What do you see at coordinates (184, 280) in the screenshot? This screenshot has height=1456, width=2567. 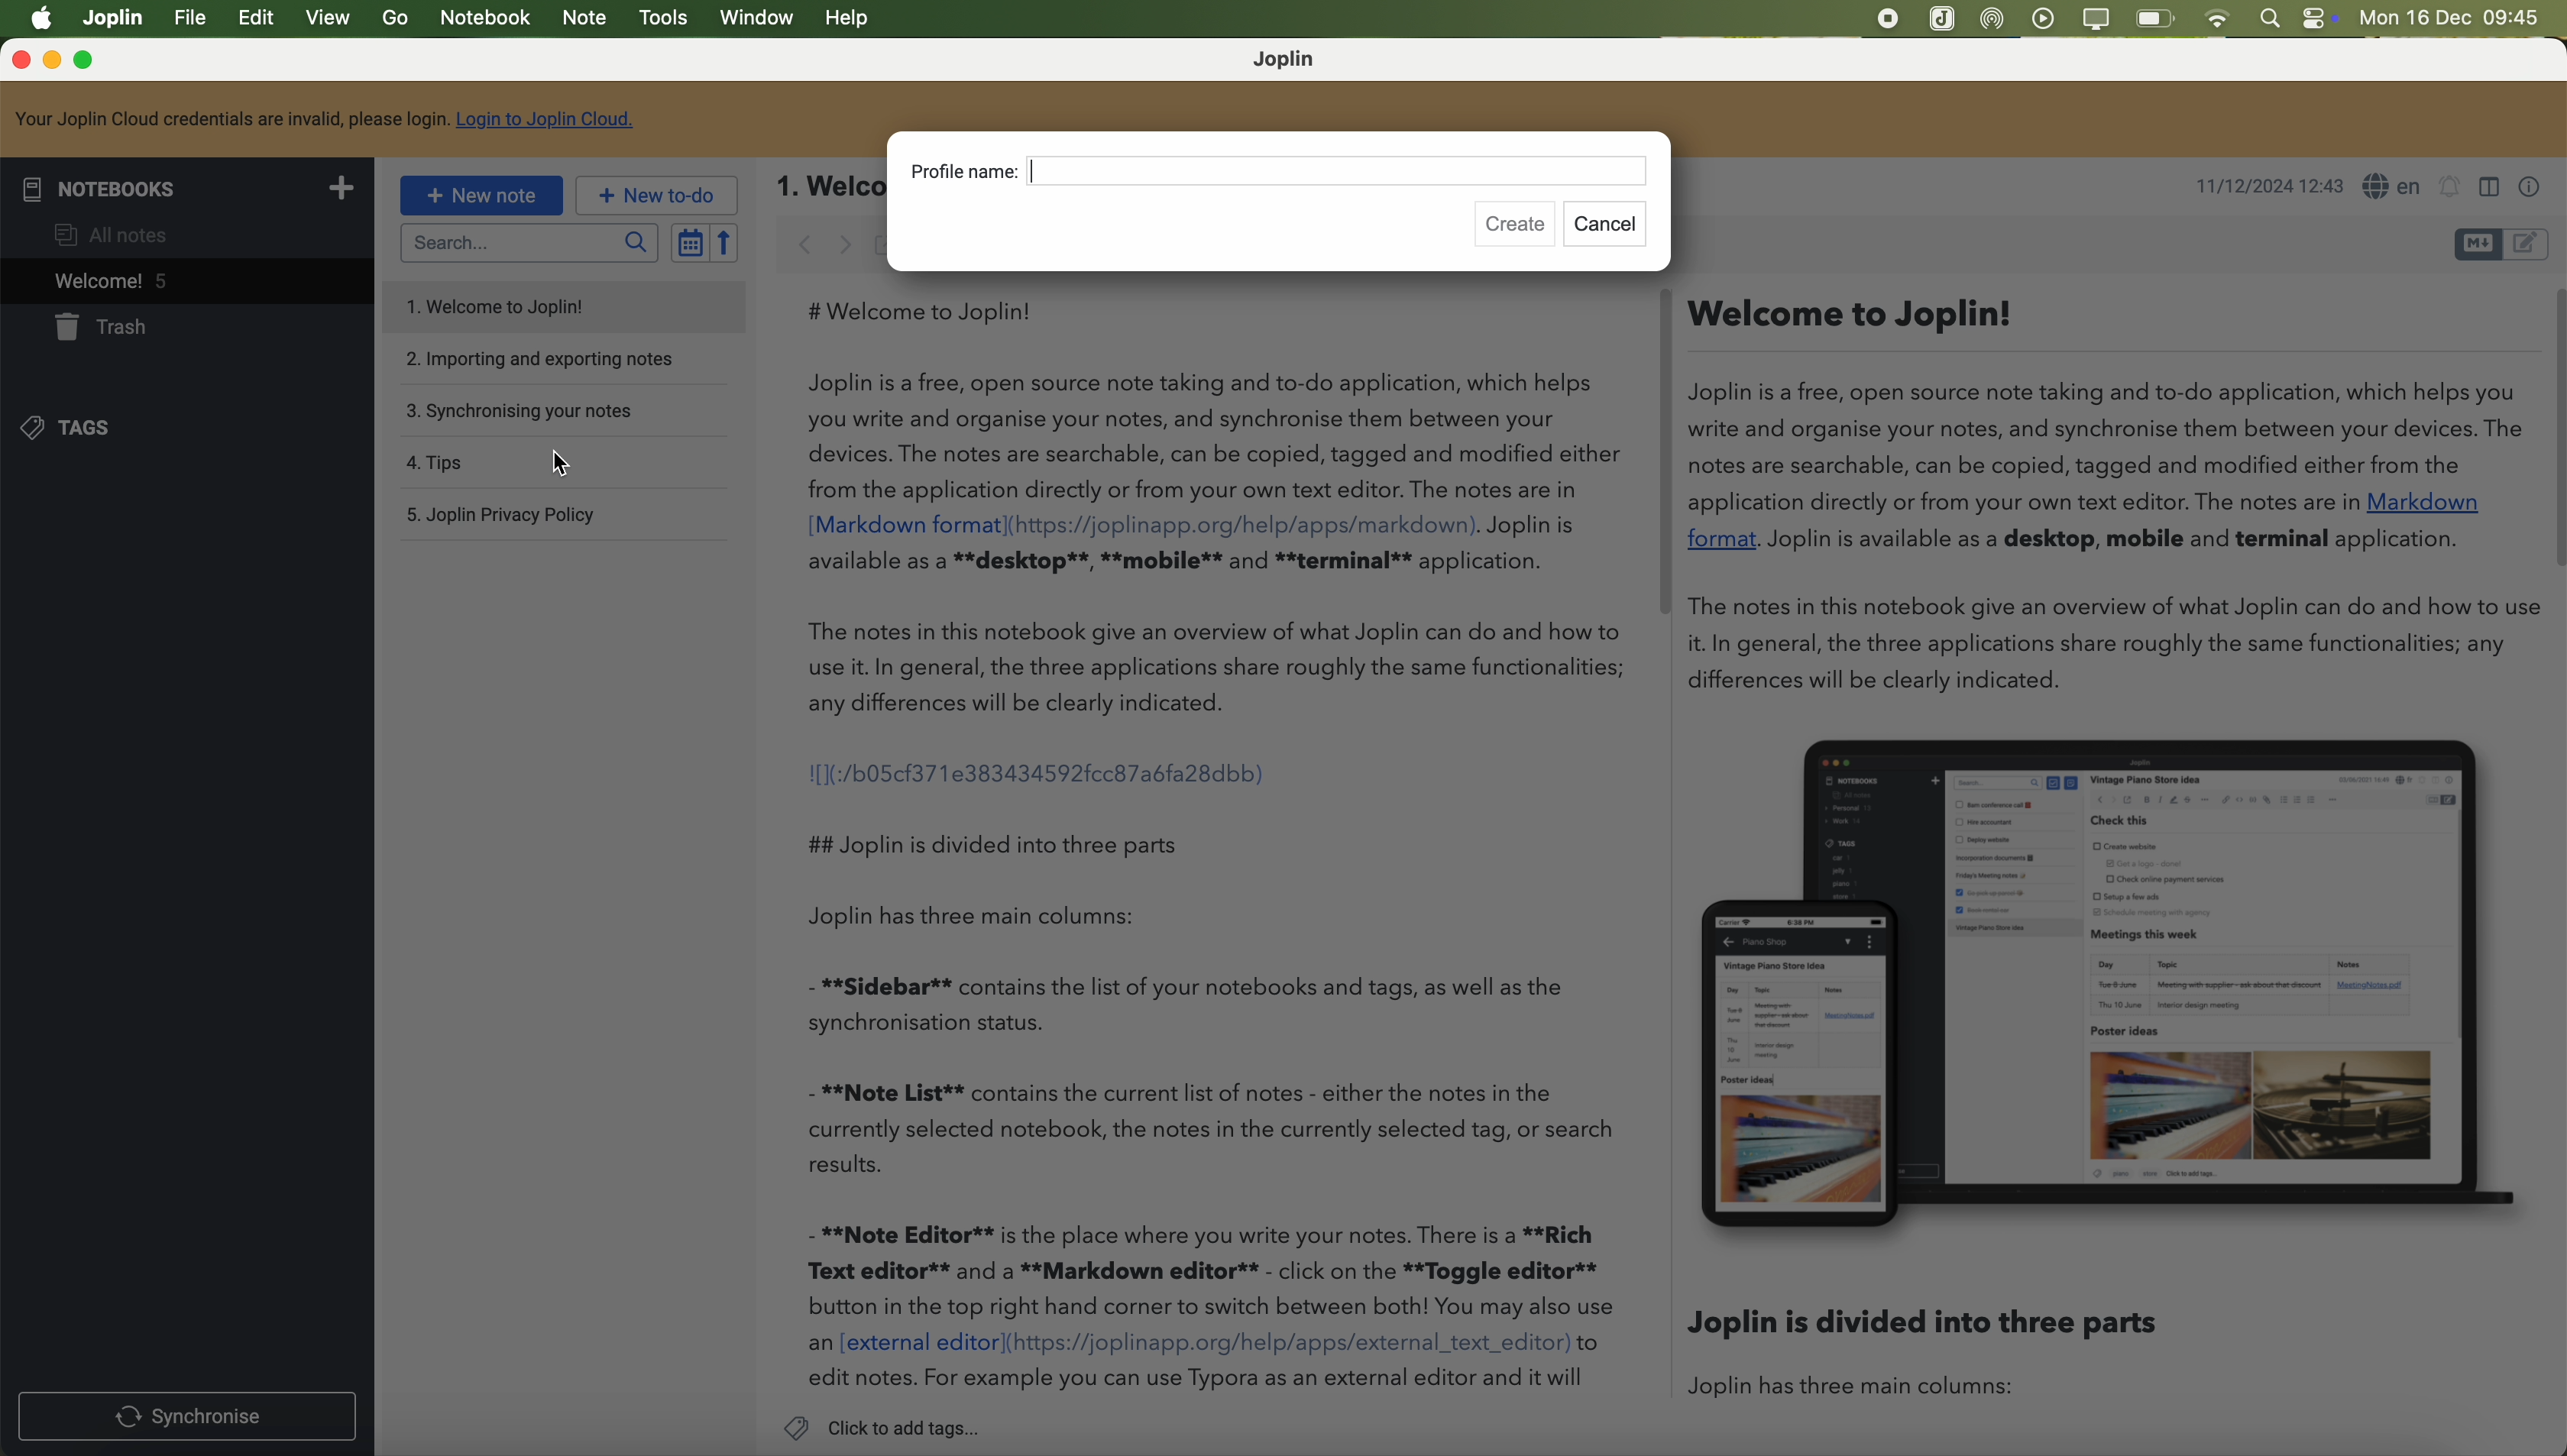 I see `welcome` at bounding box center [184, 280].